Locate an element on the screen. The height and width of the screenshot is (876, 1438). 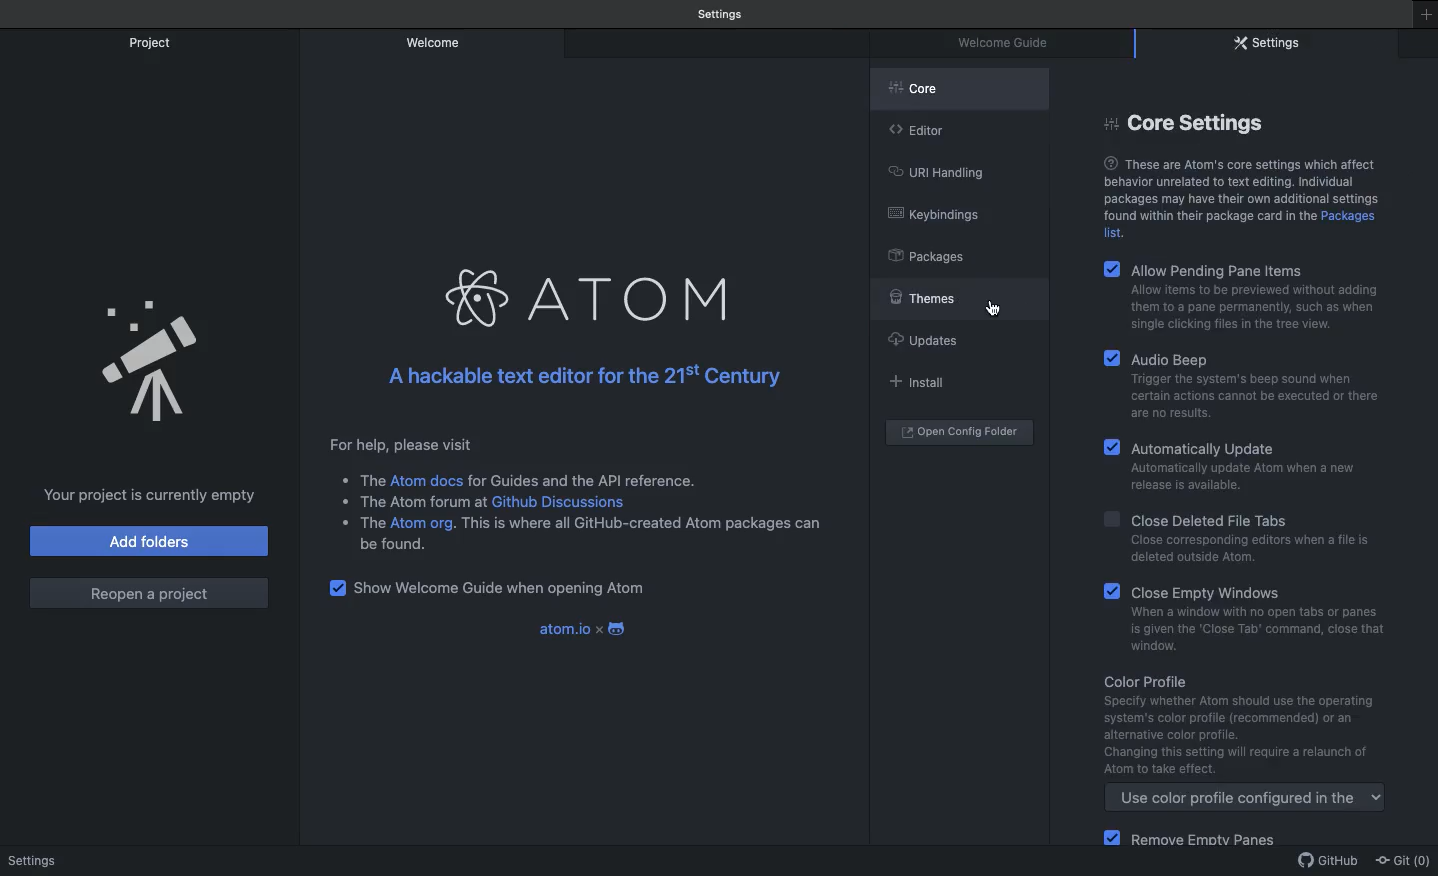
is is where all GitHub-created Atom packages can is located at coordinates (648, 525).